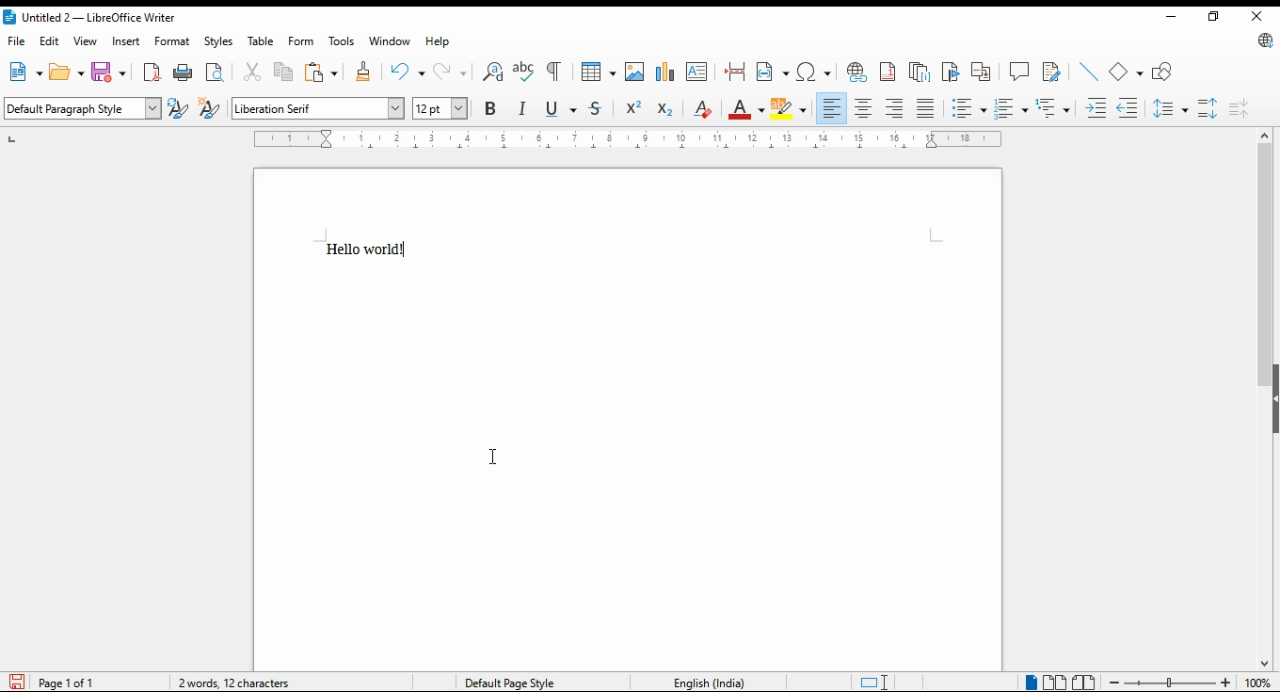 The height and width of the screenshot is (692, 1280). Describe the element at coordinates (1012, 110) in the screenshot. I see `toggle ordered list` at that location.